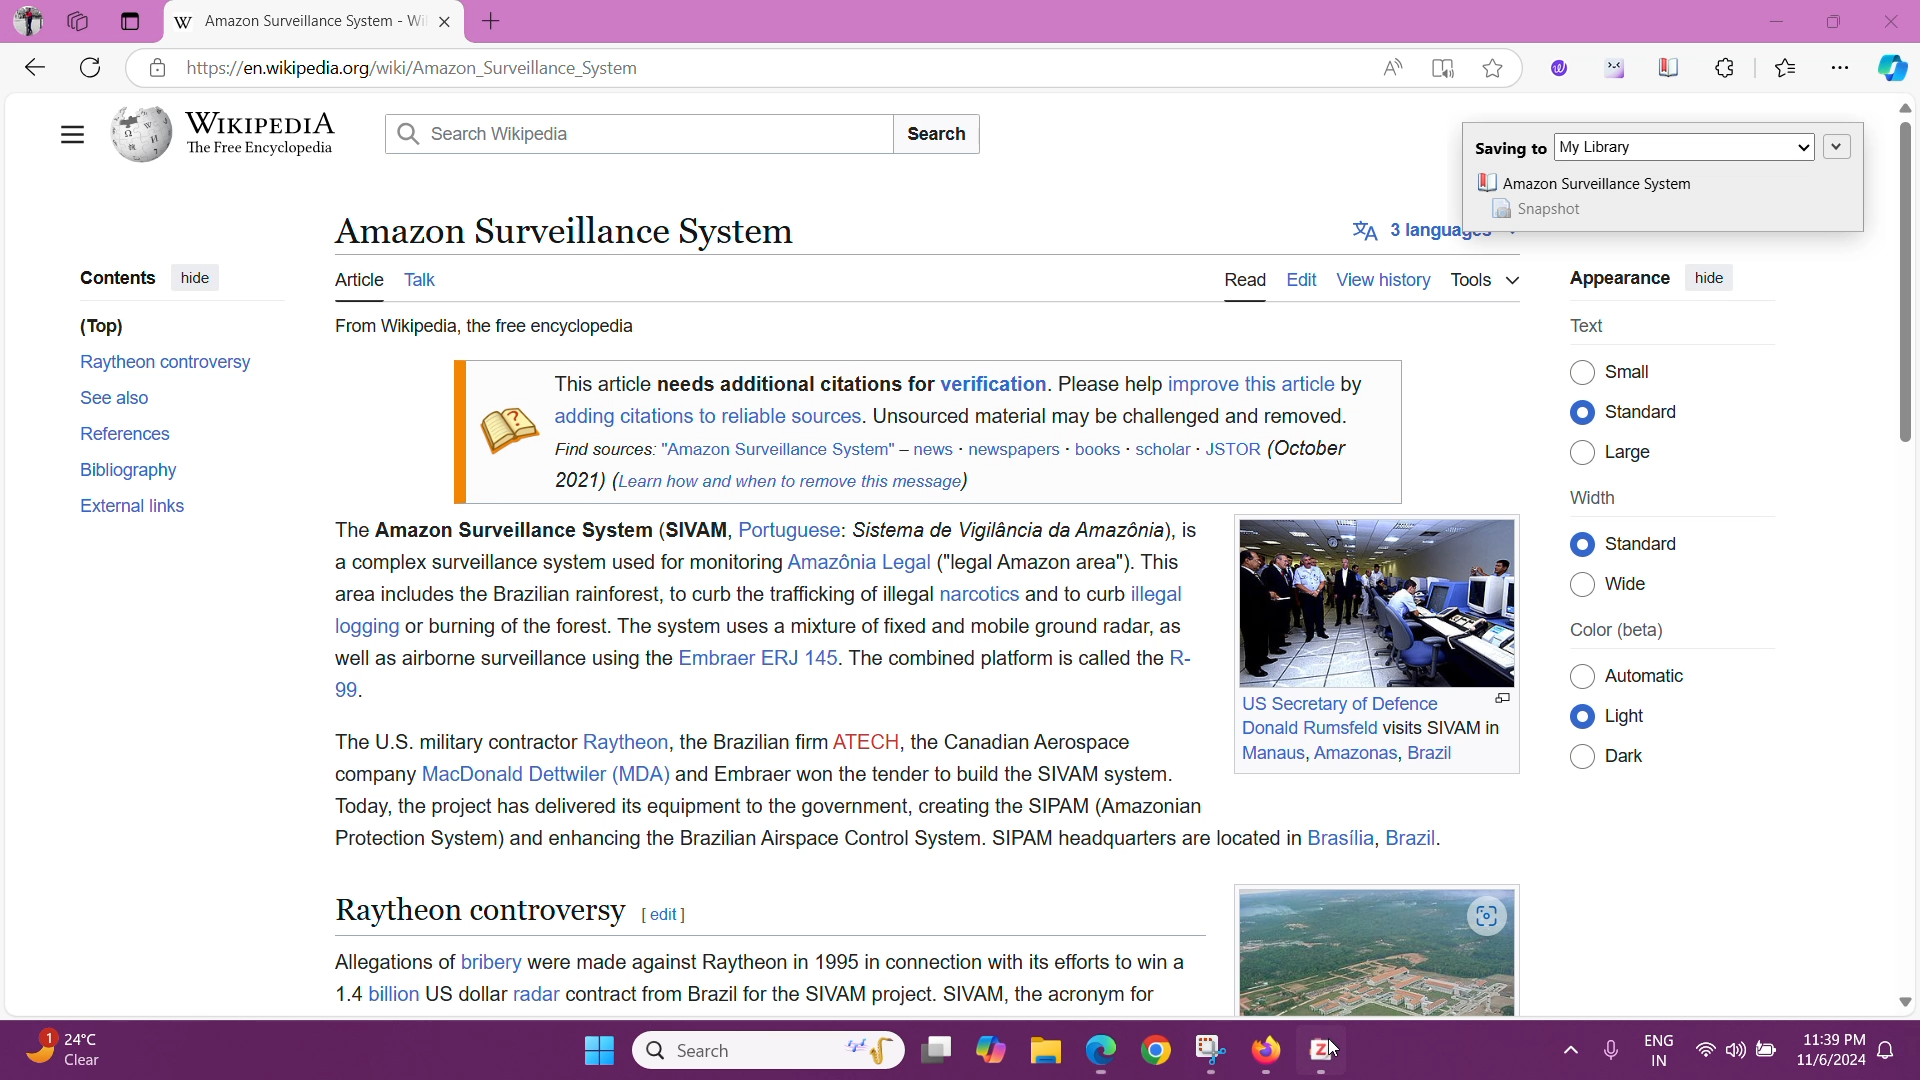 The width and height of the screenshot is (1920, 1080). Describe the element at coordinates (1733, 1051) in the screenshot. I see `volume` at that location.